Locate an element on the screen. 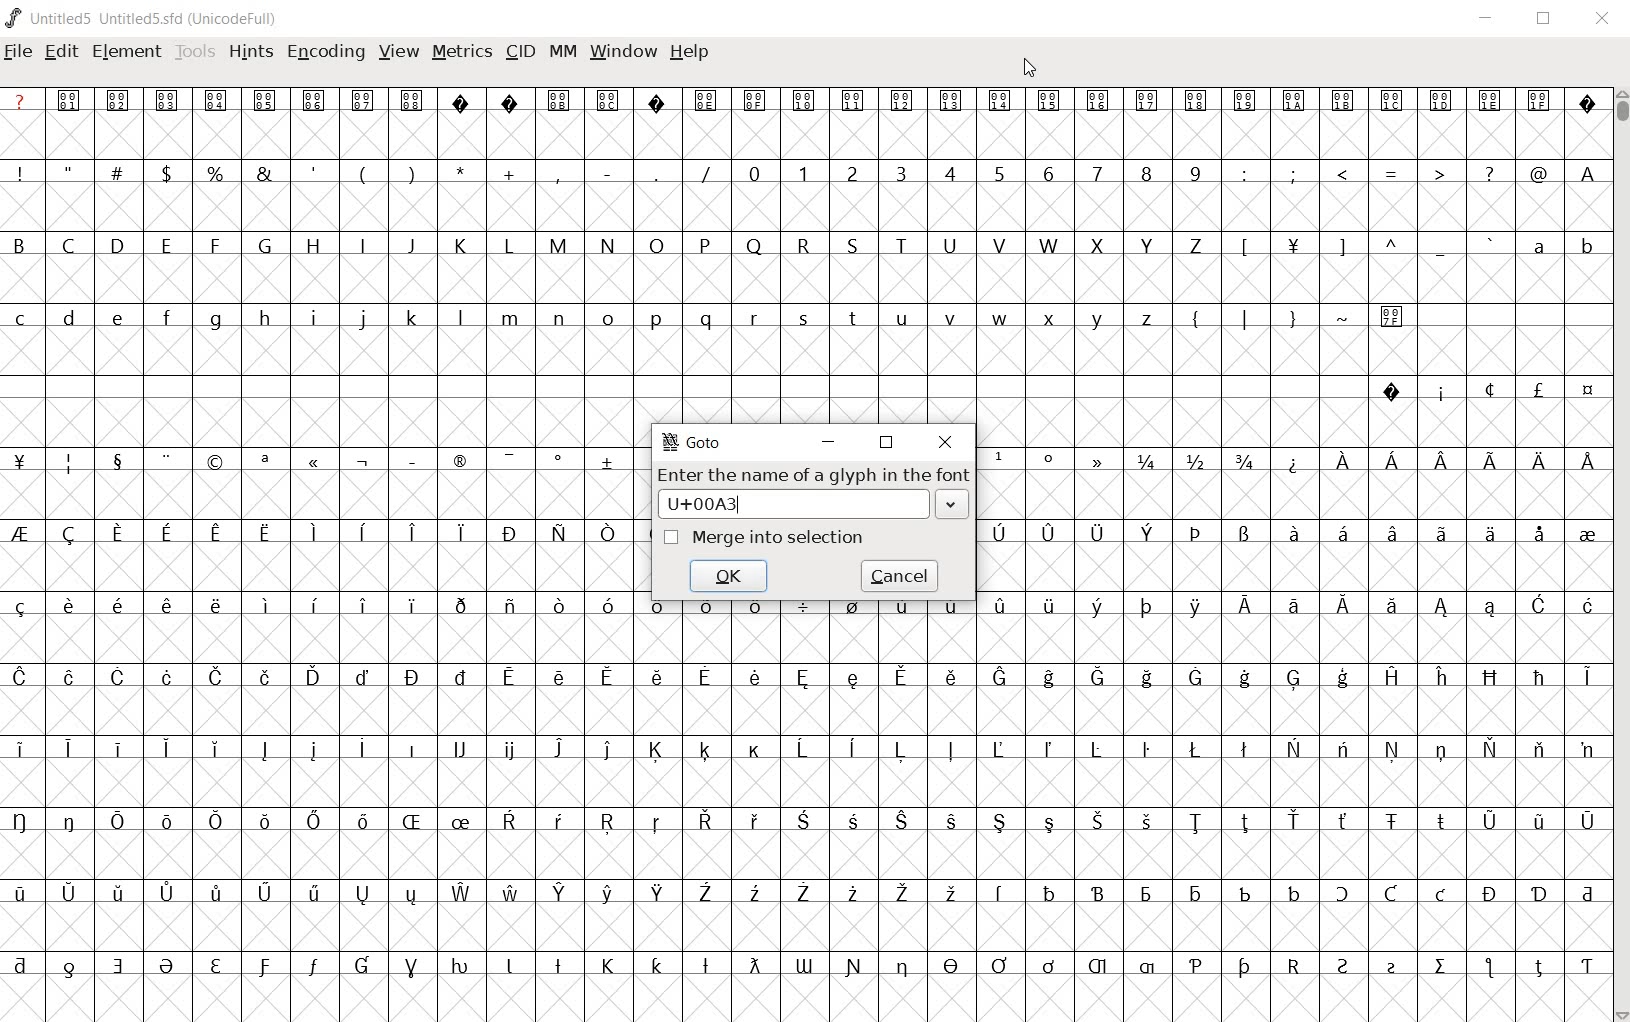 The height and width of the screenshot is (1022, 1630). J is located at coordinates (410, 245).